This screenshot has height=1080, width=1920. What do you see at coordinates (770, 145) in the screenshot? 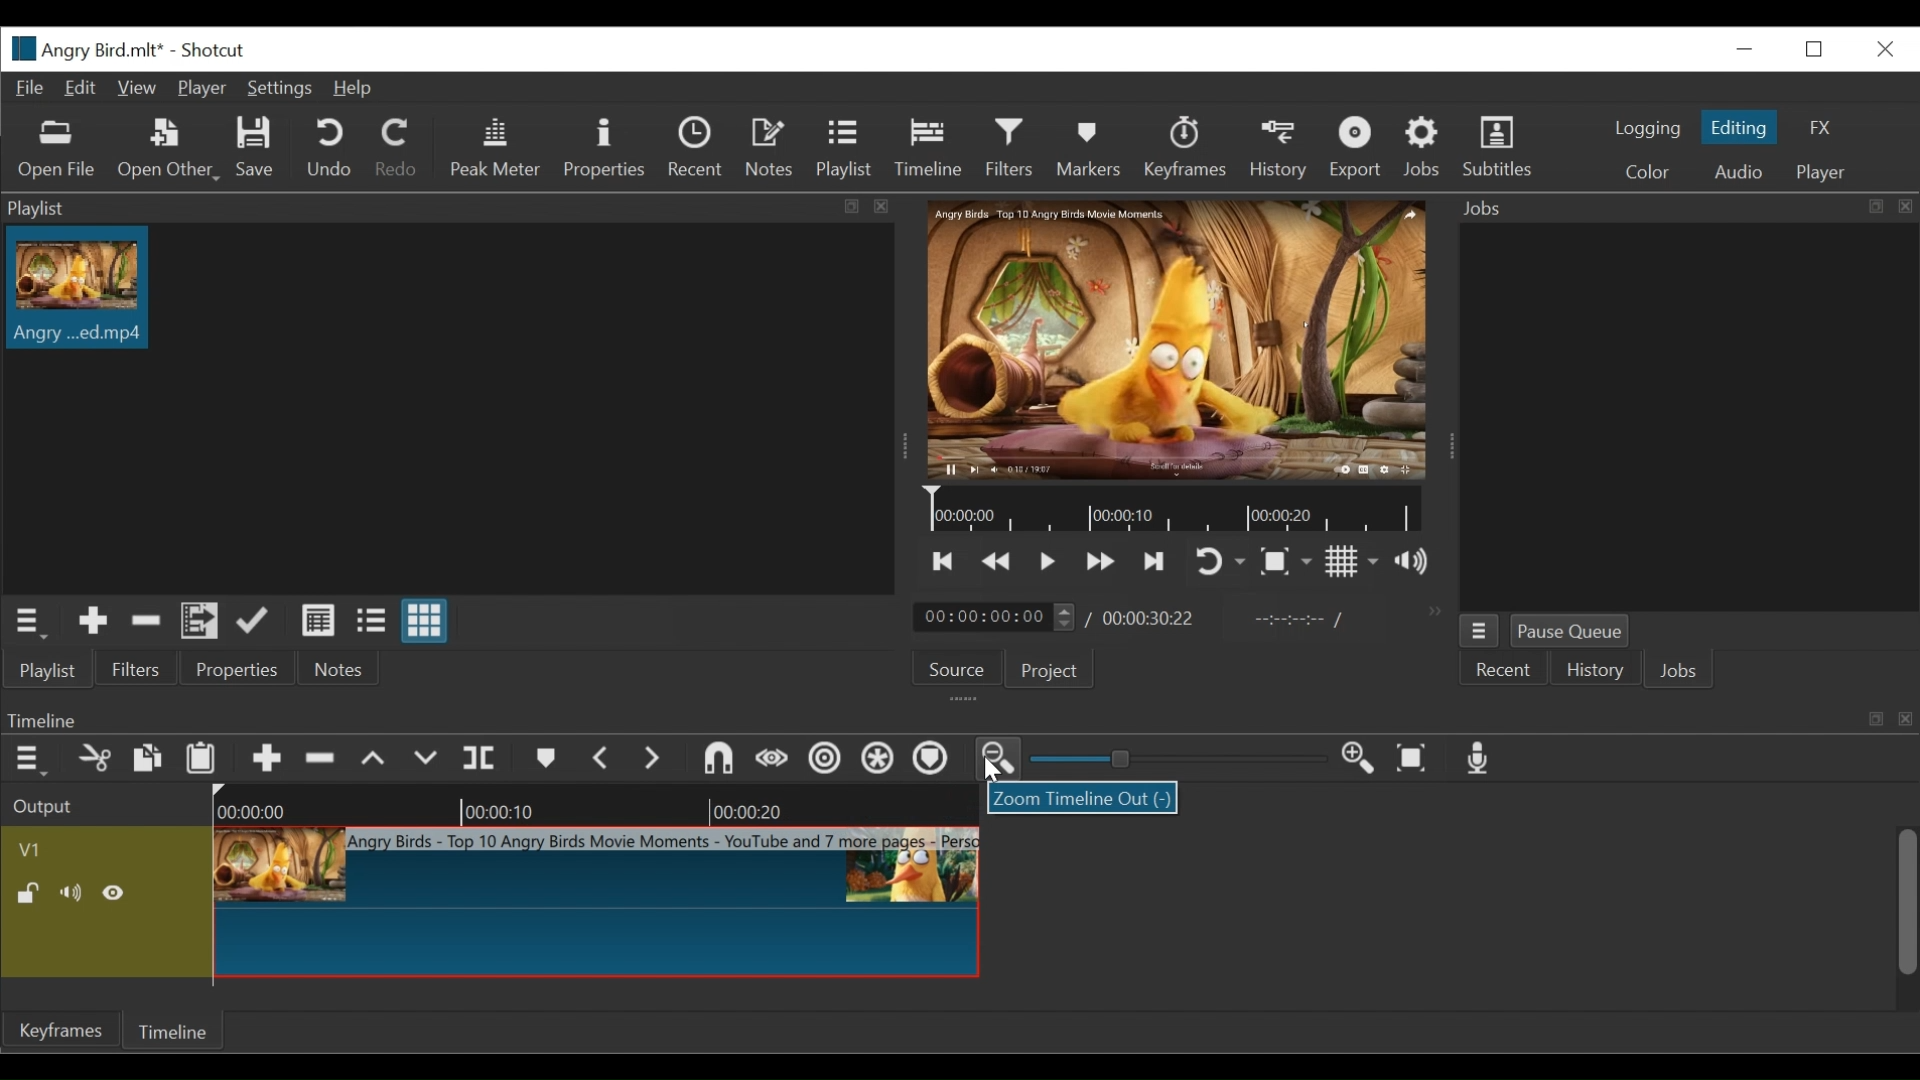
I see `Notes` at bounding box center [770, 145].